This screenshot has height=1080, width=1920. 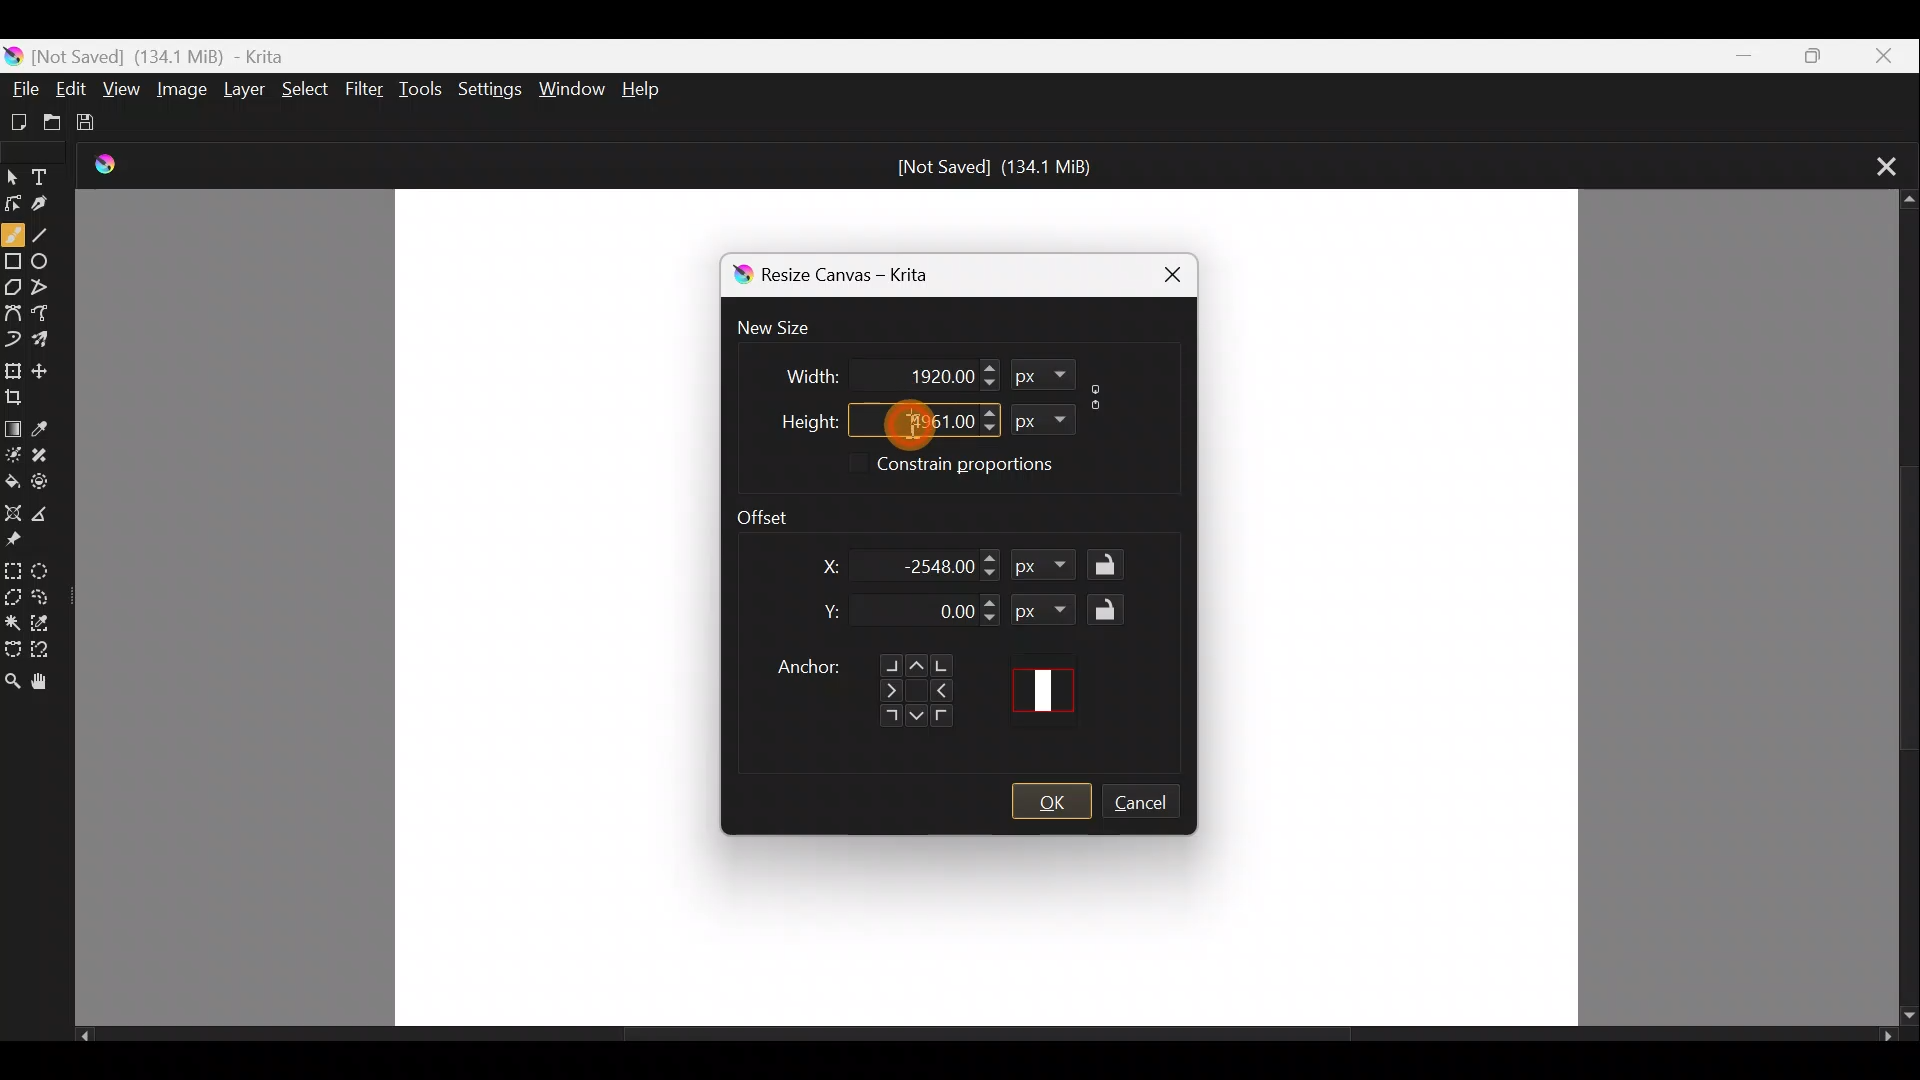 What do you see at coordinates (1042, 375) in the screenshot?
I see `Format` at bounding box center [1042, 375].